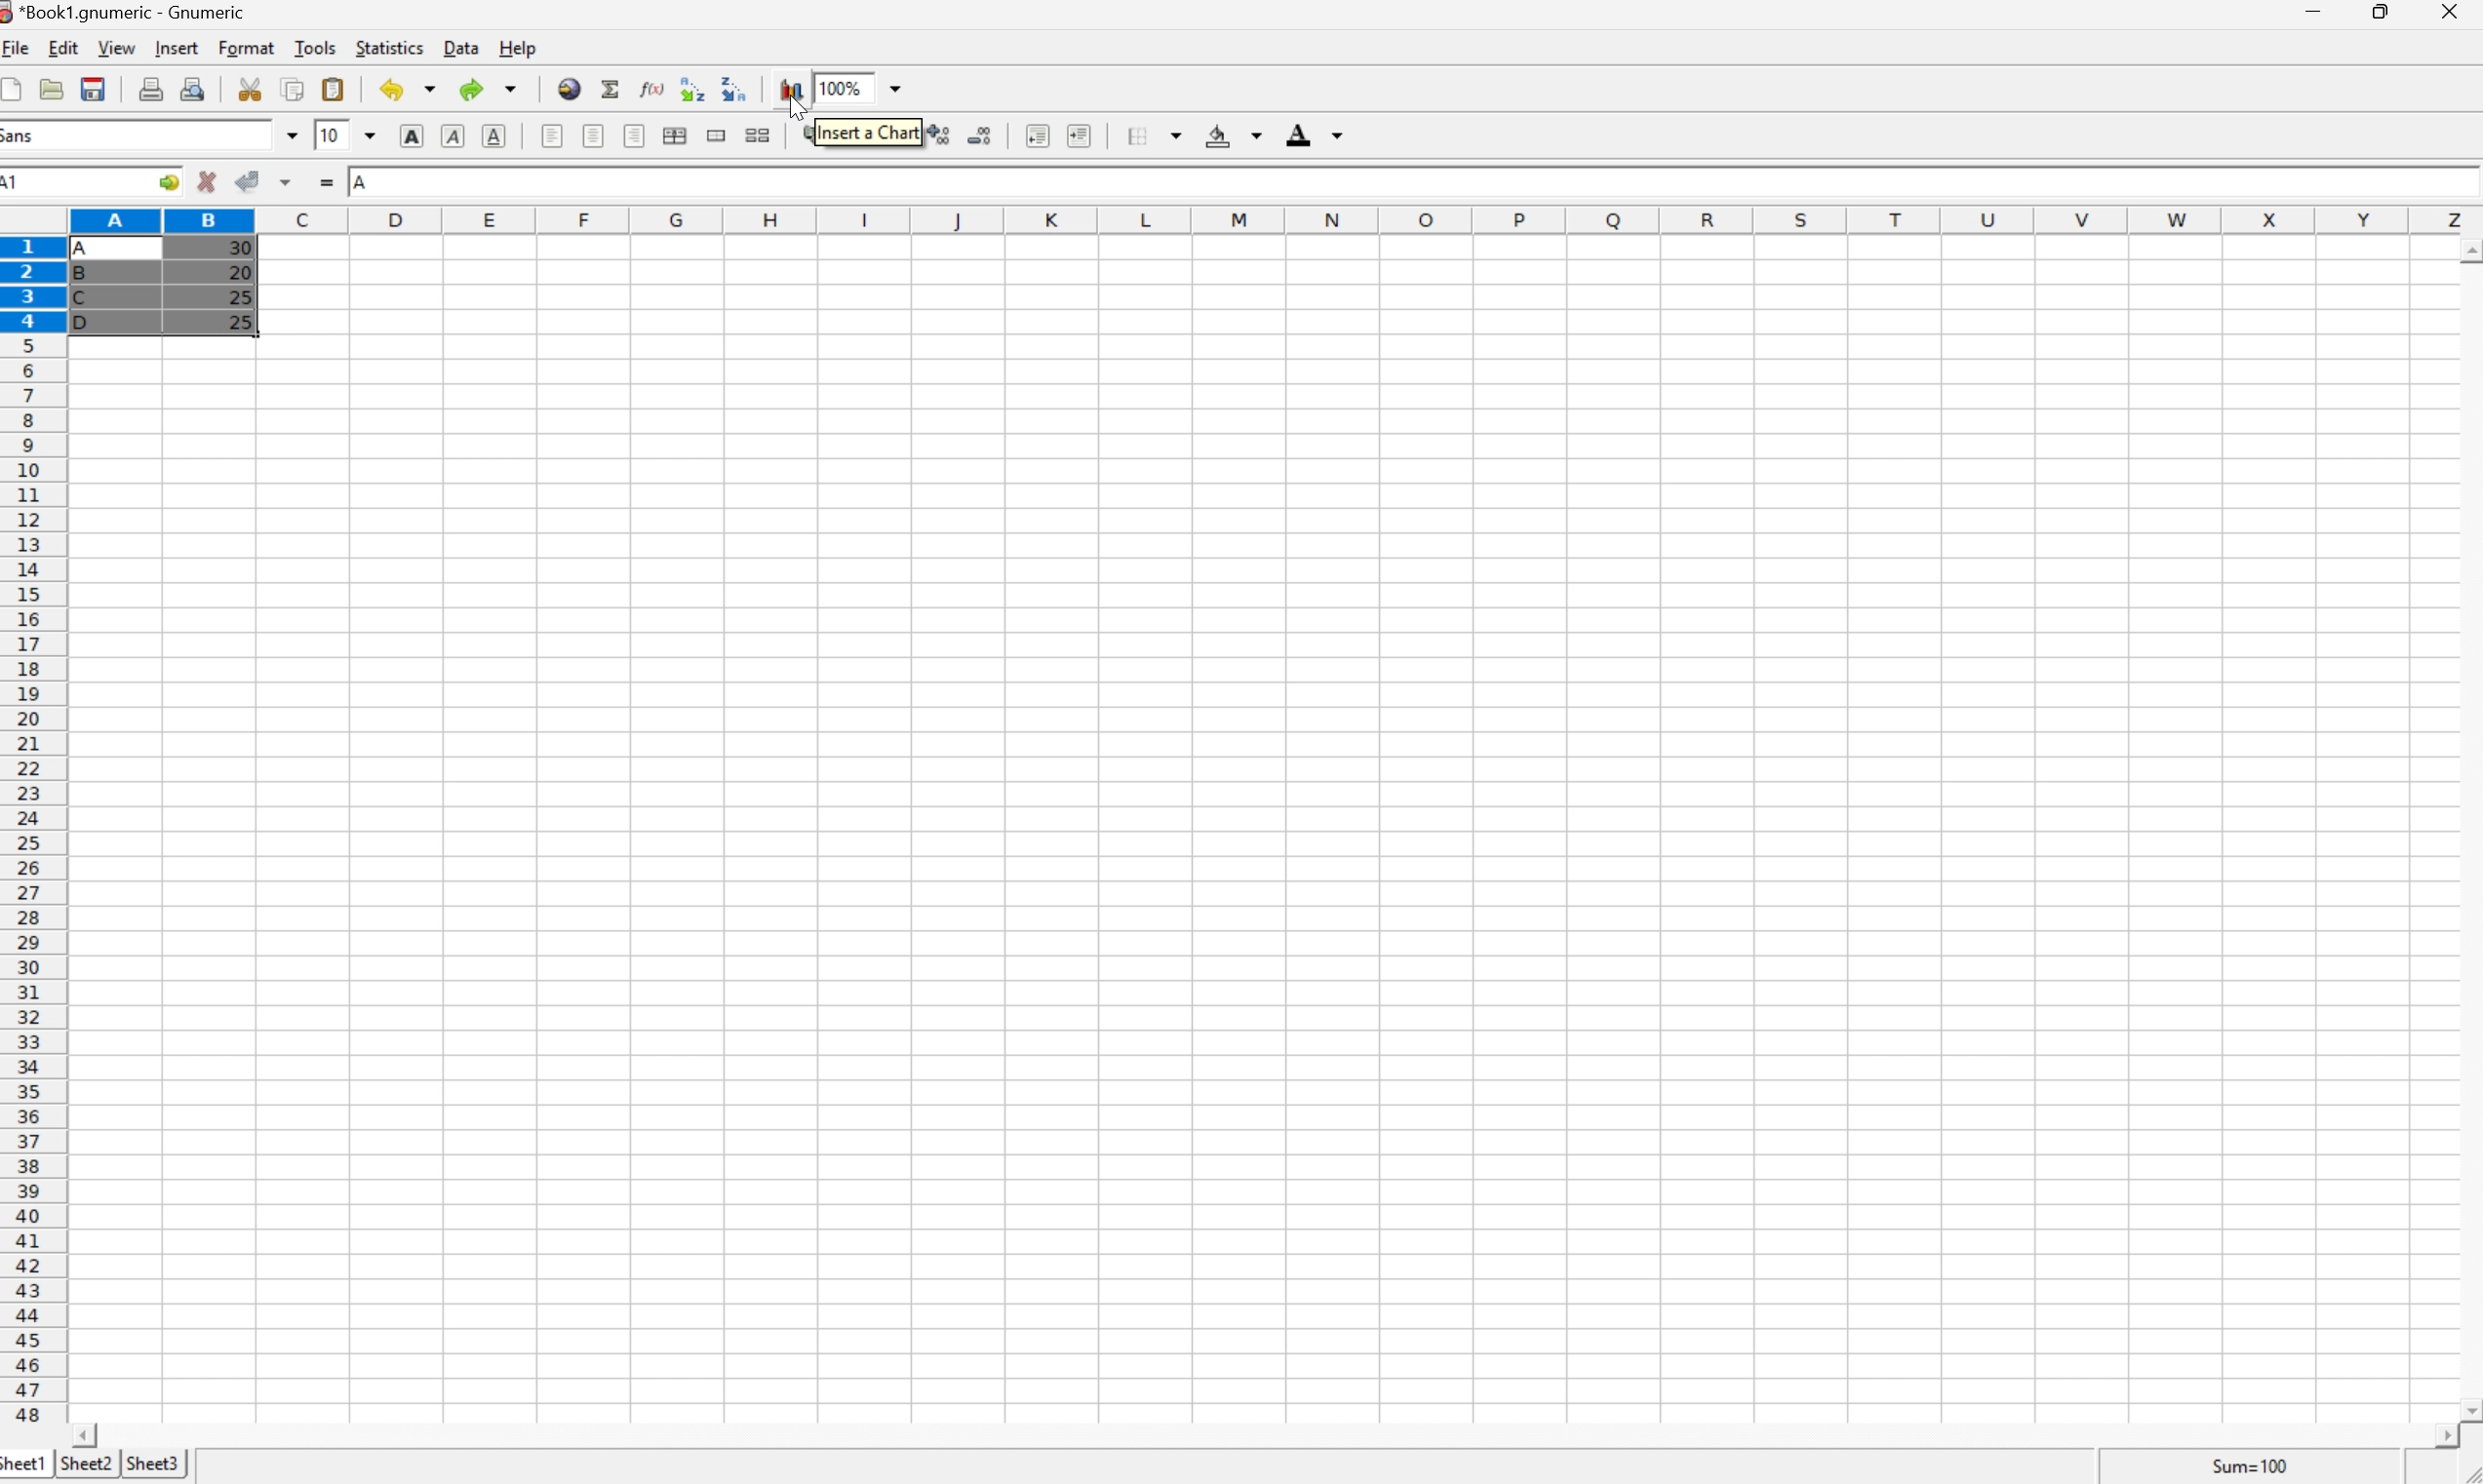 This screenshot has height=1484, width=2483. I want to click on Minimize, so click(2314, 11).